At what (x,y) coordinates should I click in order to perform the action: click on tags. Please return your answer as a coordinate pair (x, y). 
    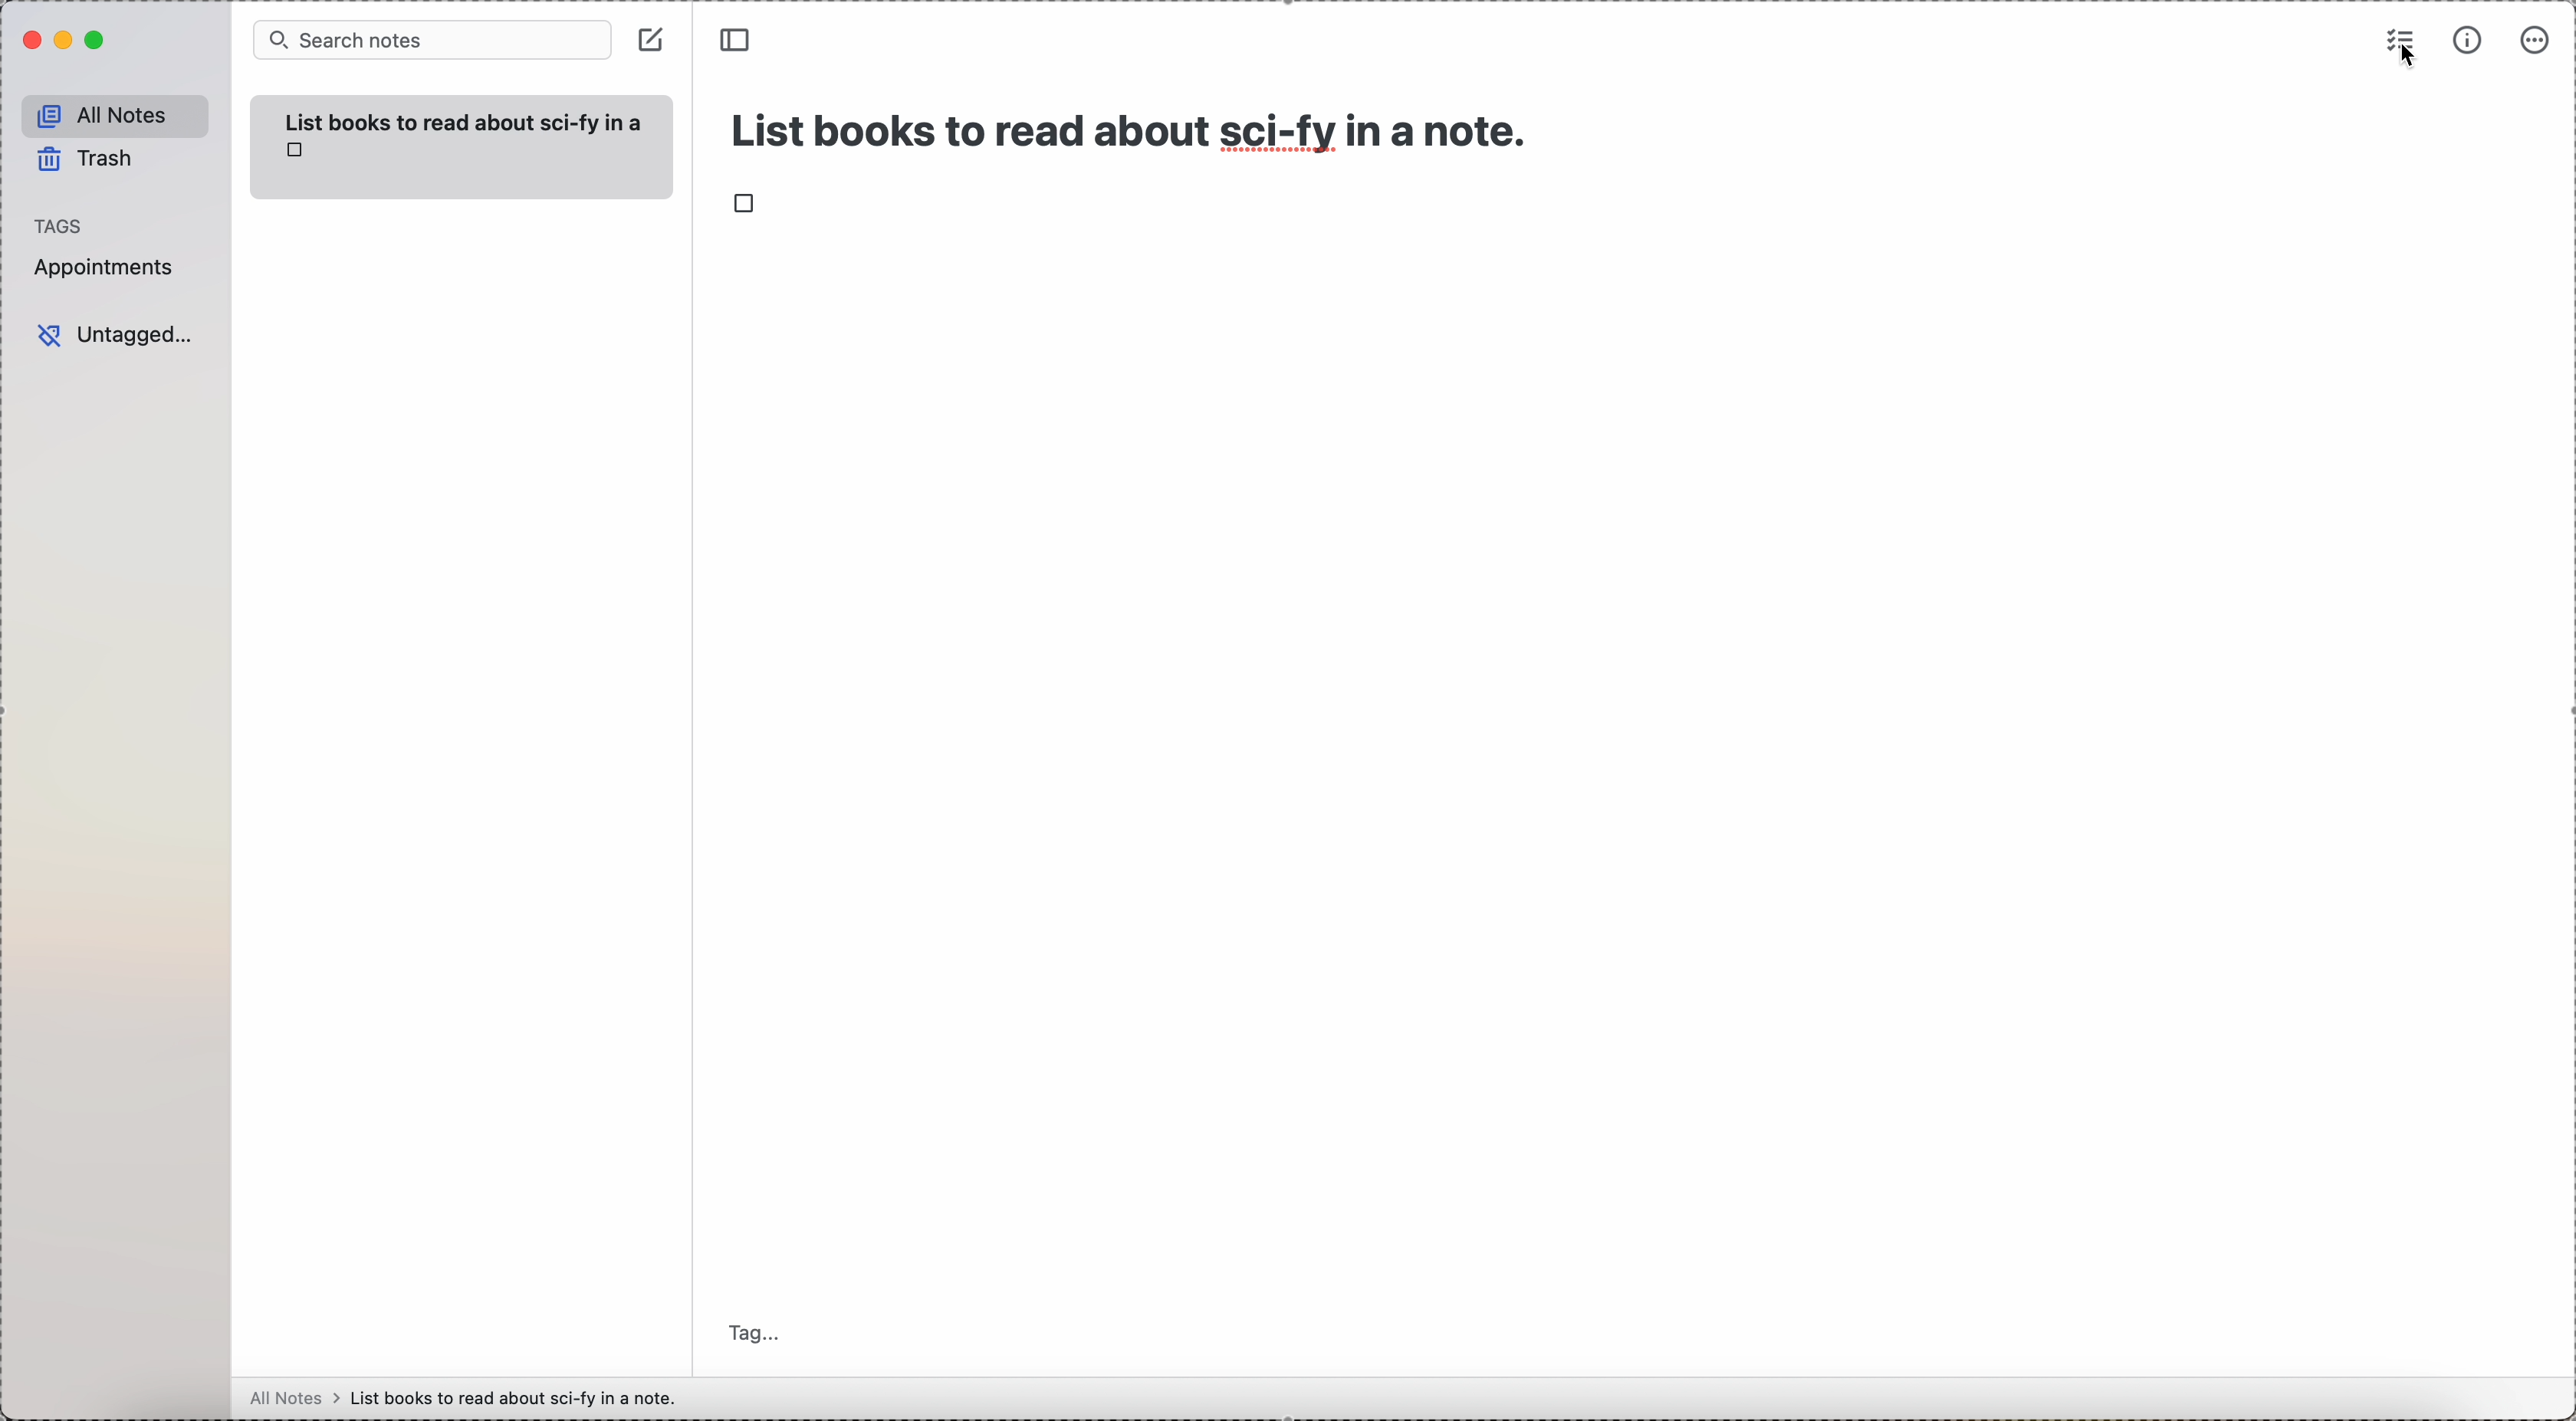
    Looking at the image, I should click on (61, 223).